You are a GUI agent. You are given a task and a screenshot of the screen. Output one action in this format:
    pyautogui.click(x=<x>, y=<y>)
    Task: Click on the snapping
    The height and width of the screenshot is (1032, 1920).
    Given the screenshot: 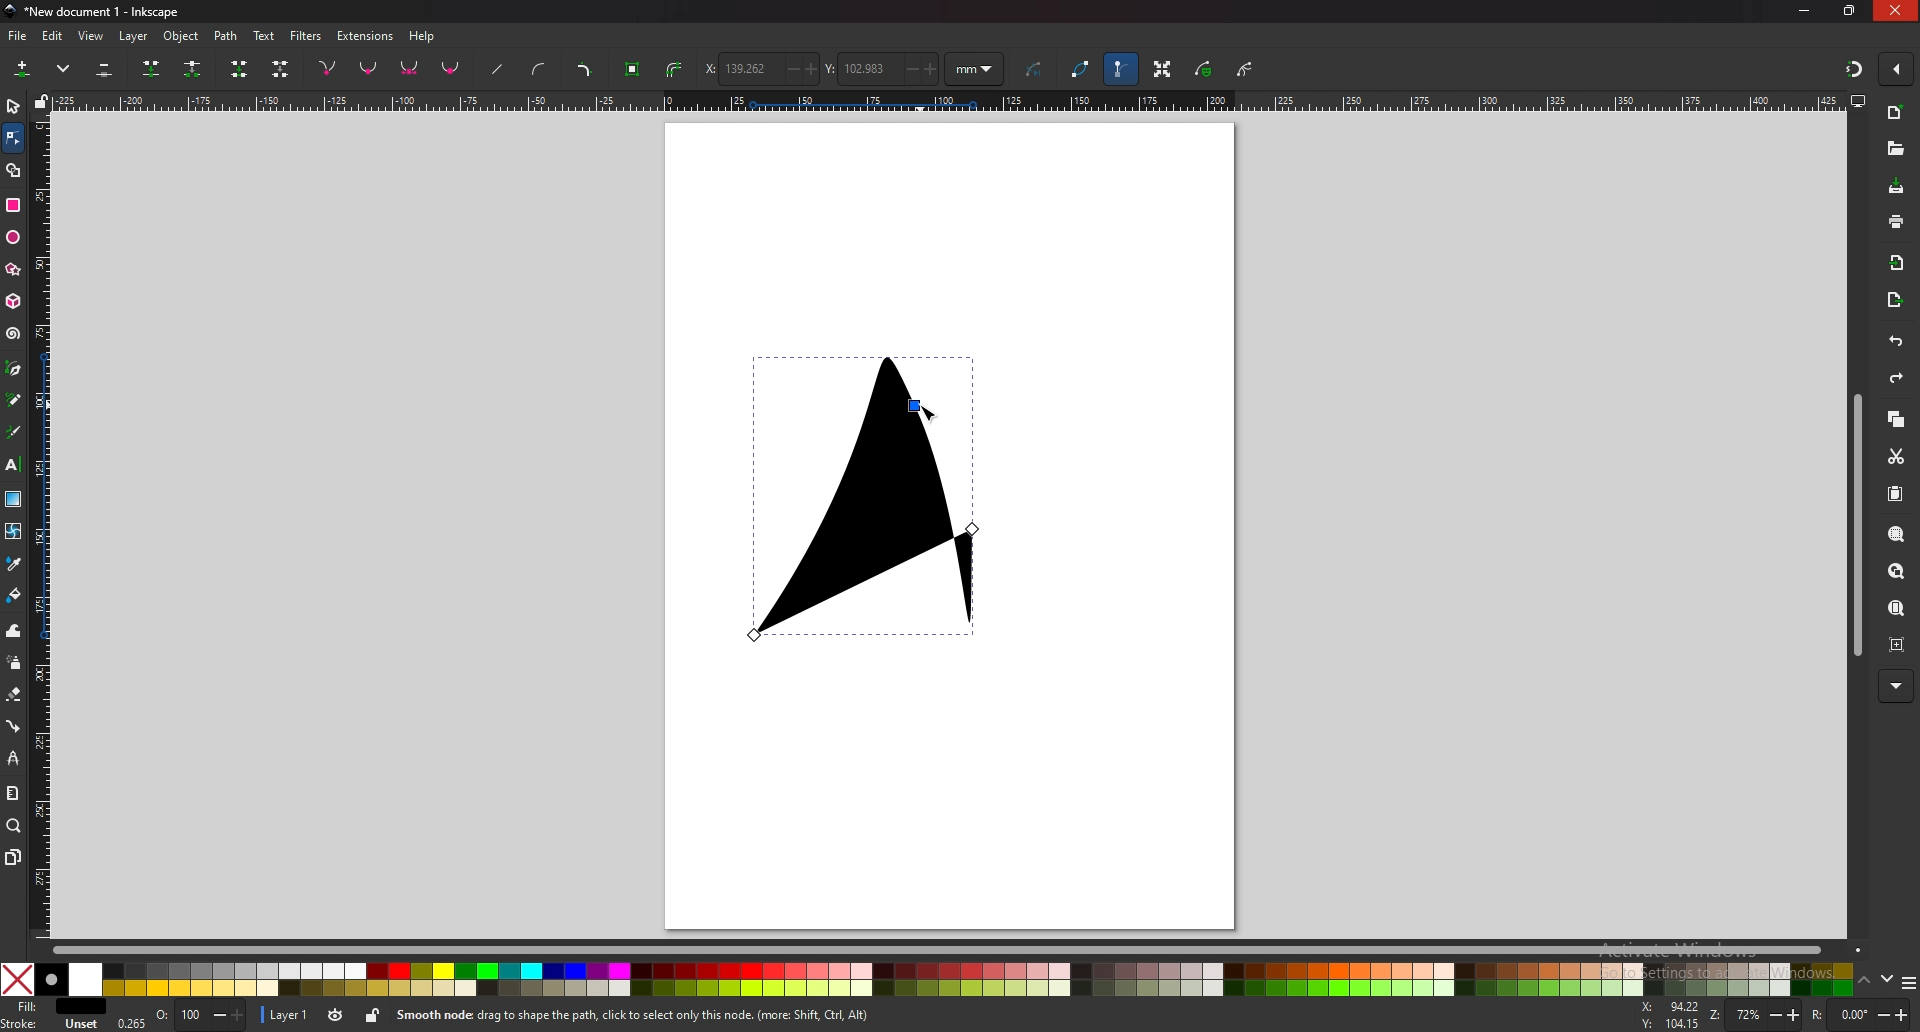 What is the action you would take?
    pyautogui.click(x=1854, y=70)
    